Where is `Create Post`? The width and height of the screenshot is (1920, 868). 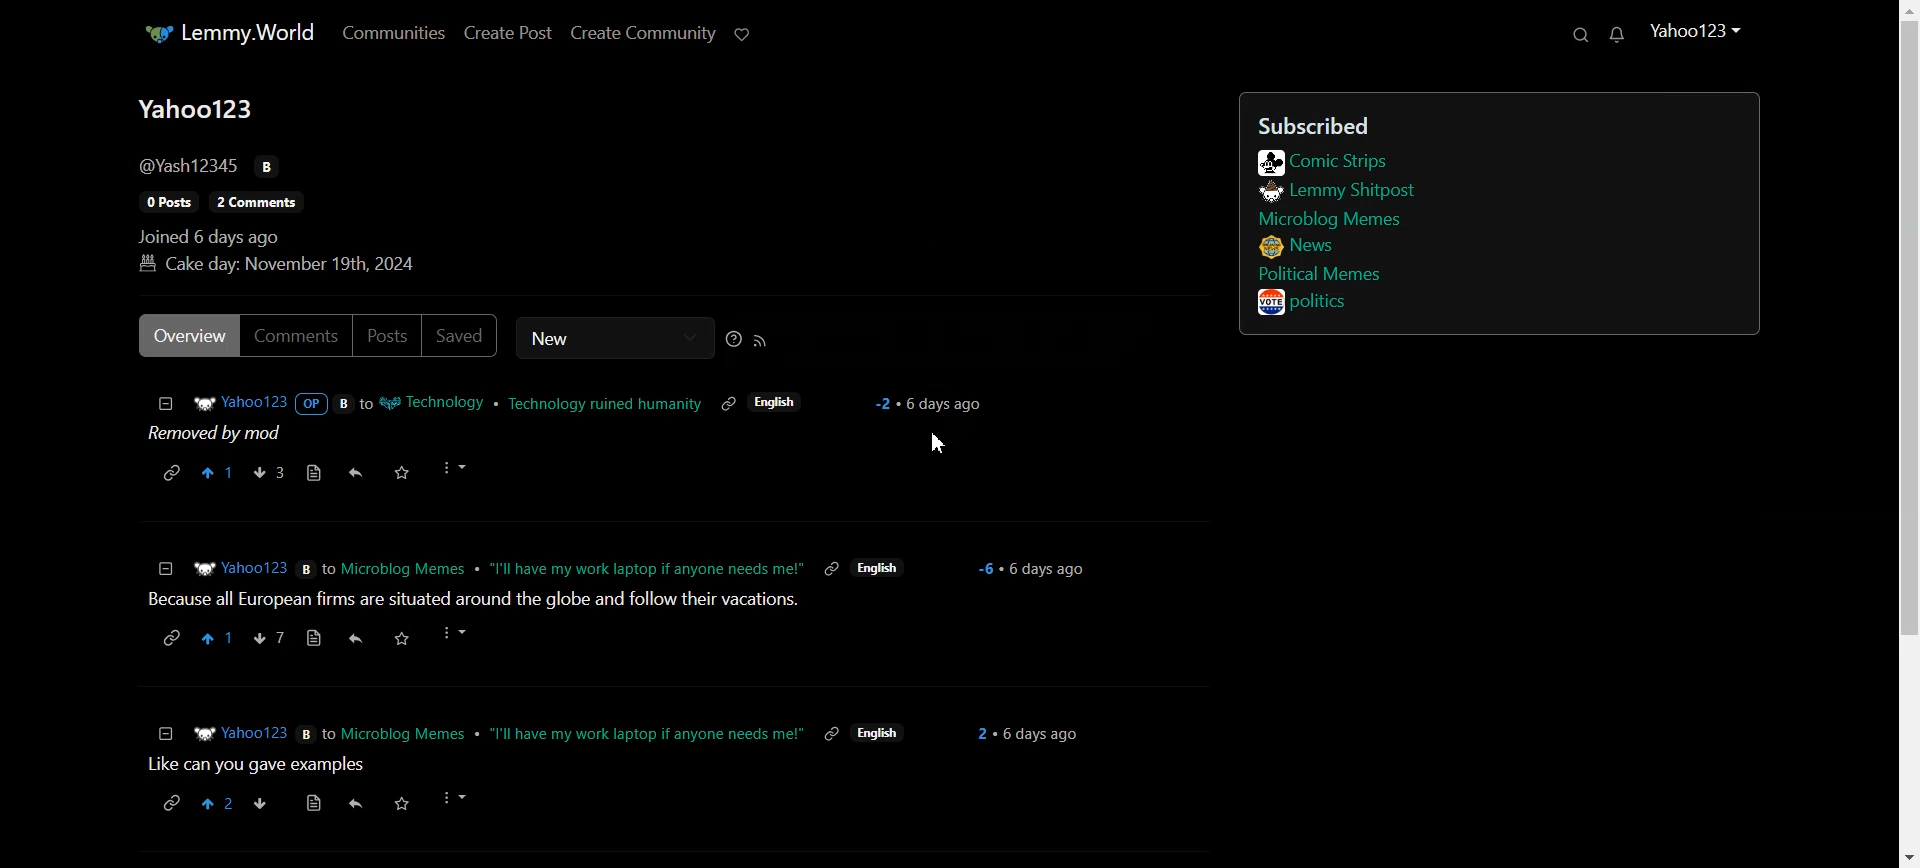 Create Post is located at coordinates (509, 33).